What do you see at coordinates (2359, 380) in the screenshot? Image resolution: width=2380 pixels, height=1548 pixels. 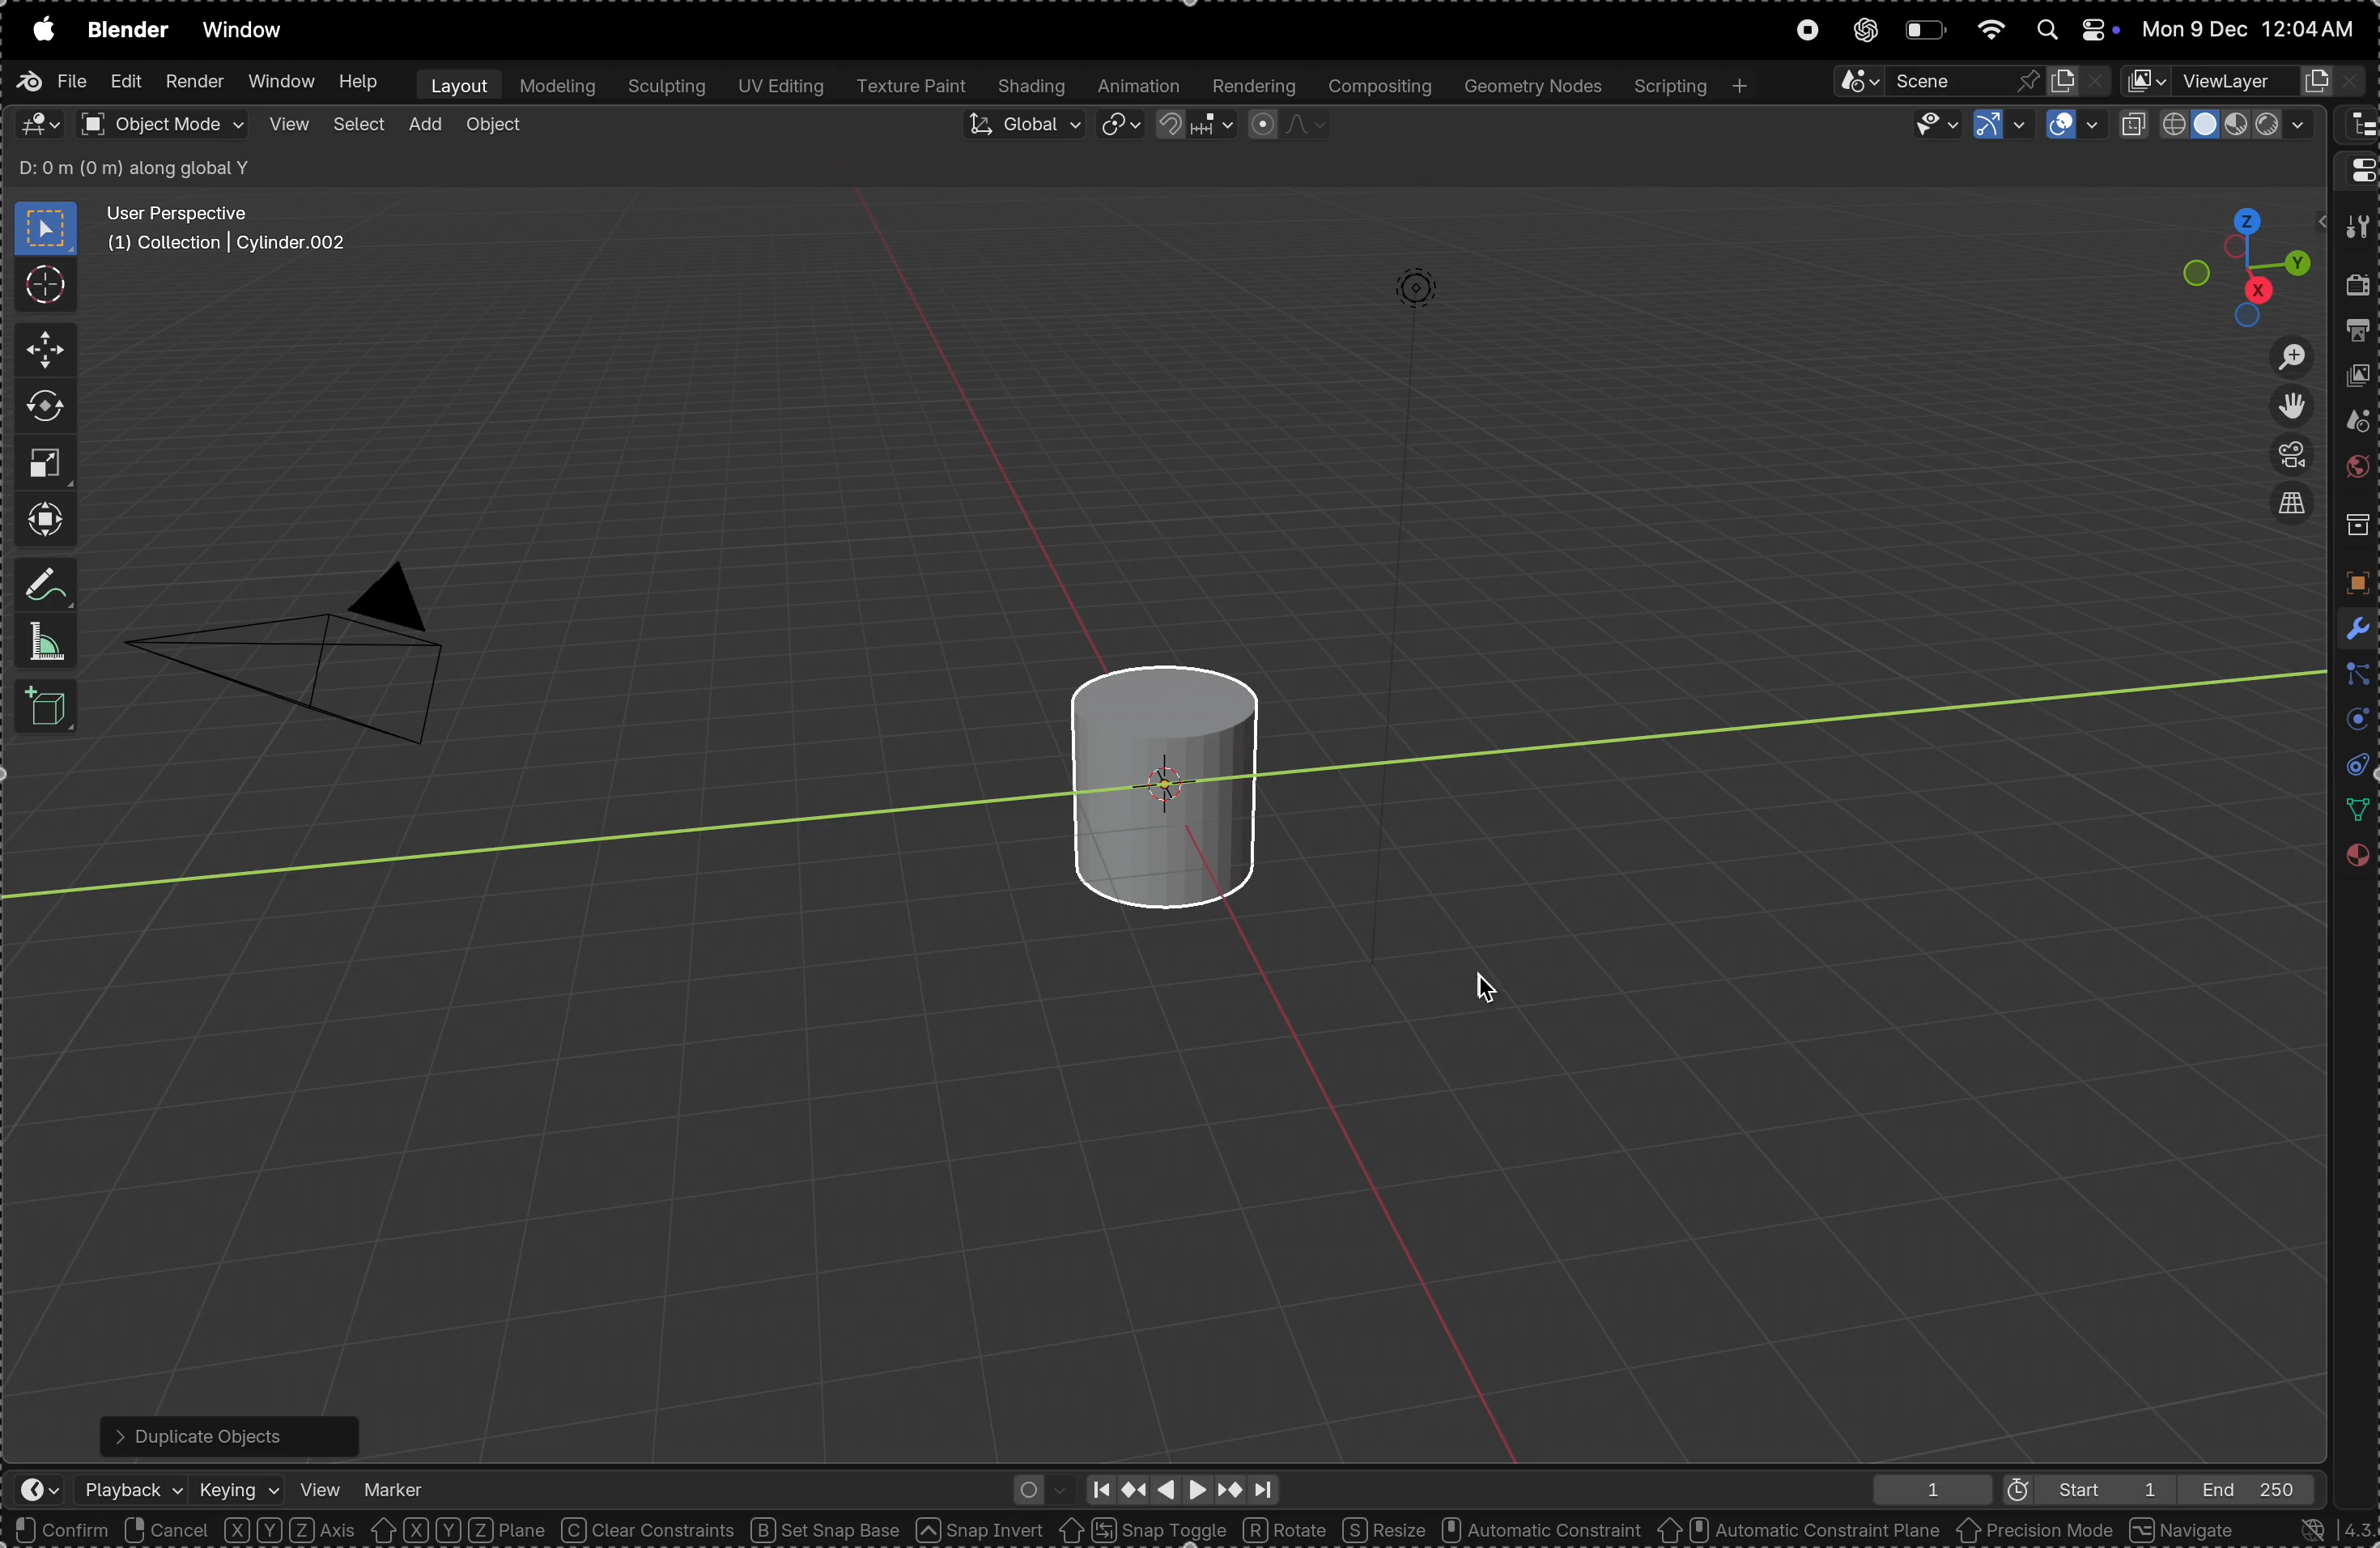 I see `view layer` at bounding box center [2359, 380].